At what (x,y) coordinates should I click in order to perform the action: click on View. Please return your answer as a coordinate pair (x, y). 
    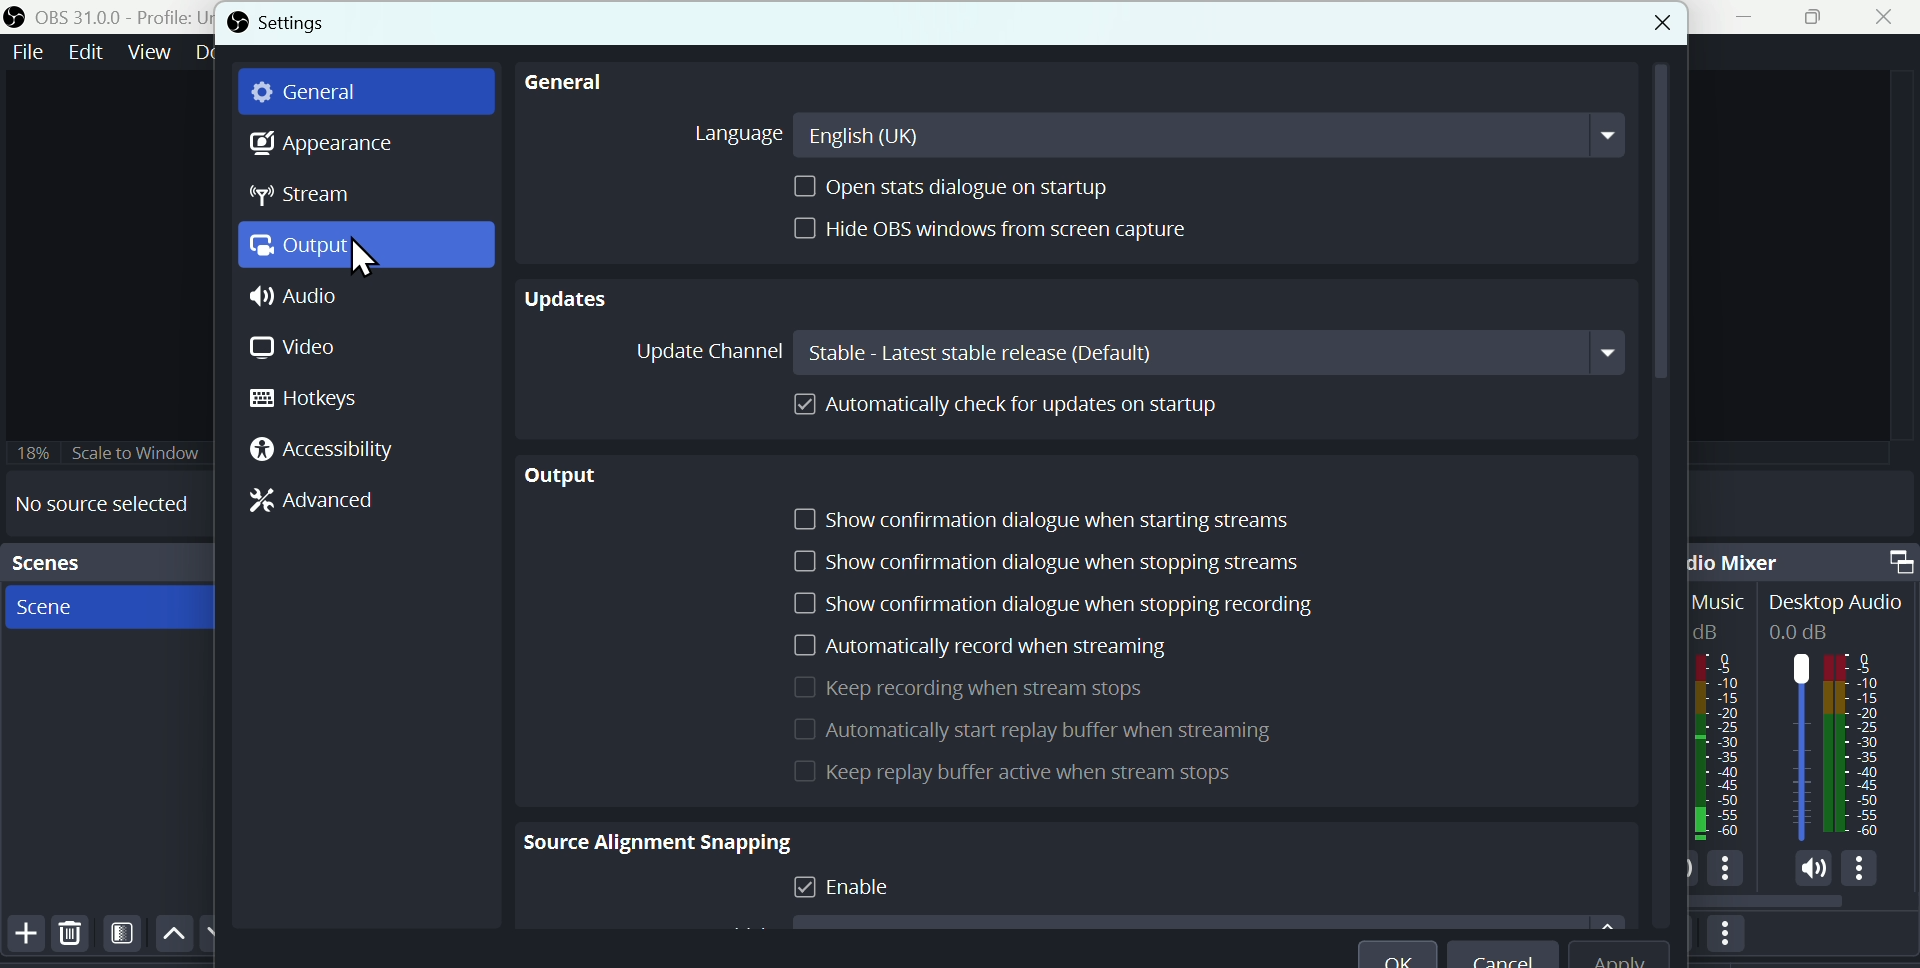
    Looking at the image, I should click on (148, 52).